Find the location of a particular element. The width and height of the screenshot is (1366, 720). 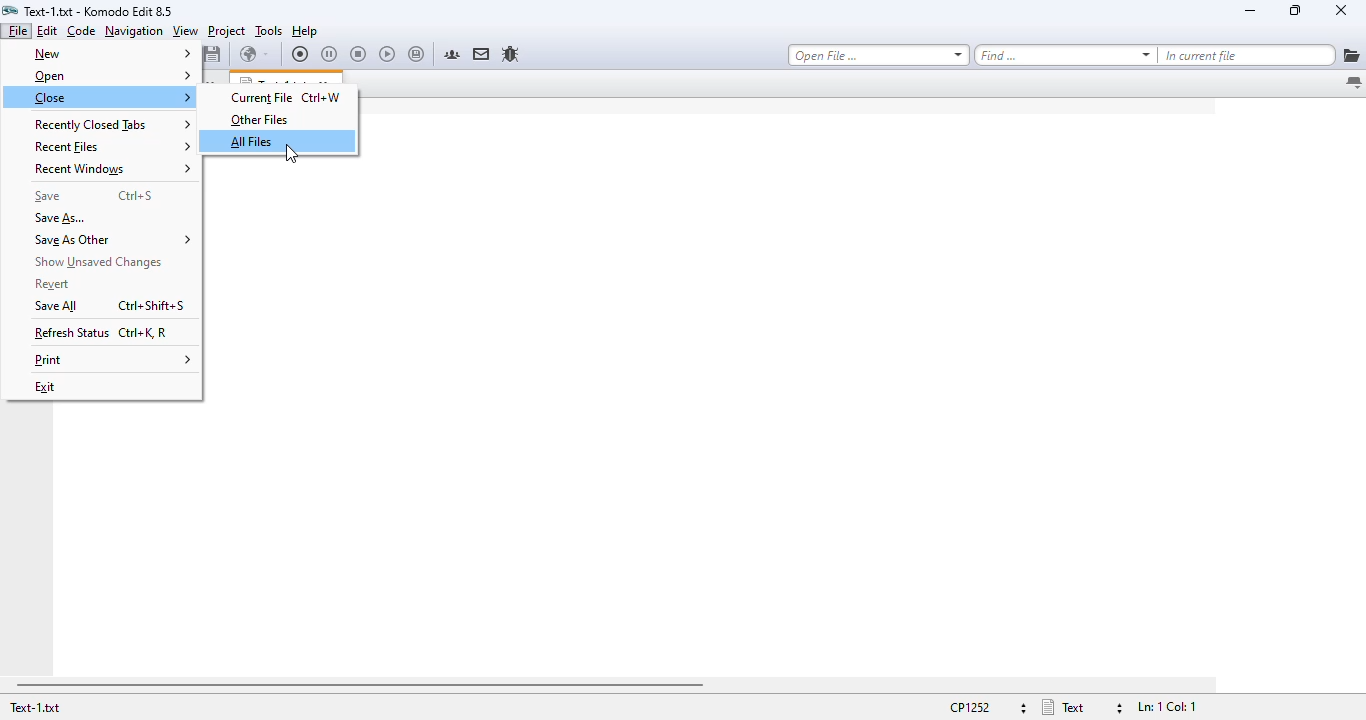

file is located at coordinates (18, 30).